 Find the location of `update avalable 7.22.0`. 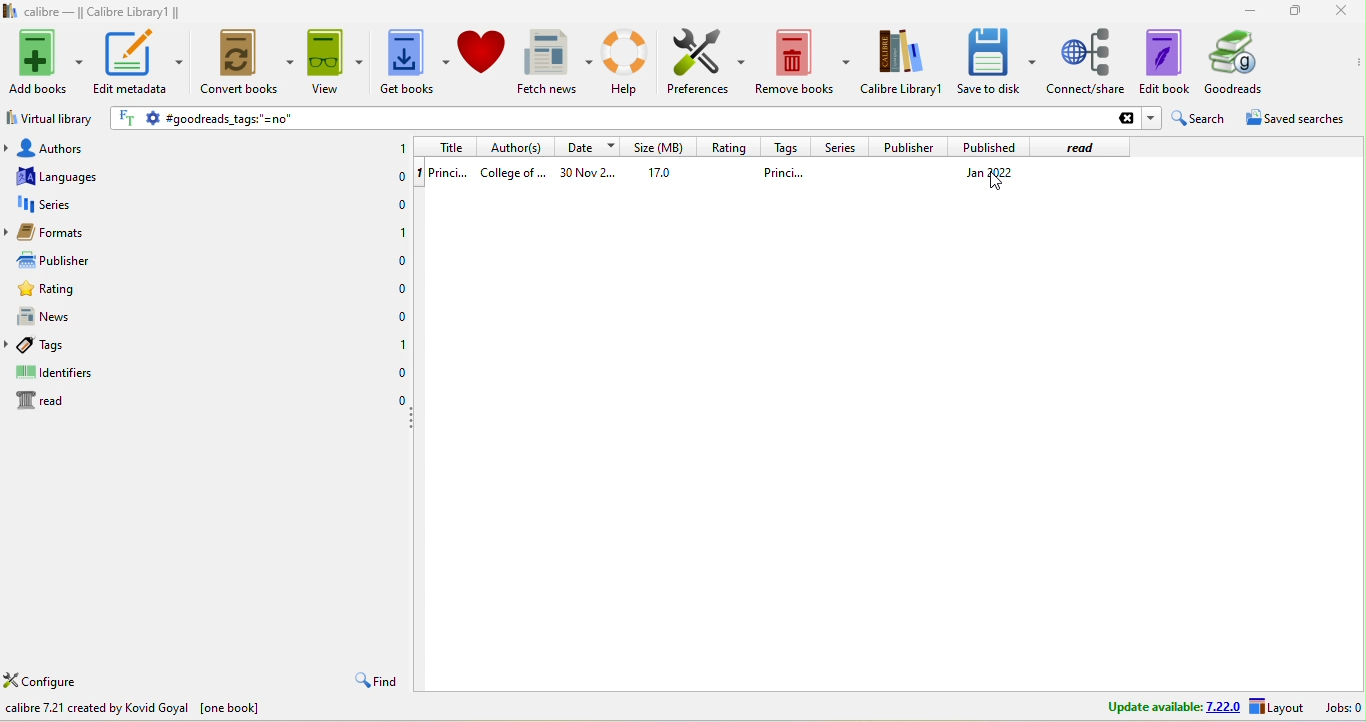

update avalable 7.22.0 is located at coordinates (1168, 707).